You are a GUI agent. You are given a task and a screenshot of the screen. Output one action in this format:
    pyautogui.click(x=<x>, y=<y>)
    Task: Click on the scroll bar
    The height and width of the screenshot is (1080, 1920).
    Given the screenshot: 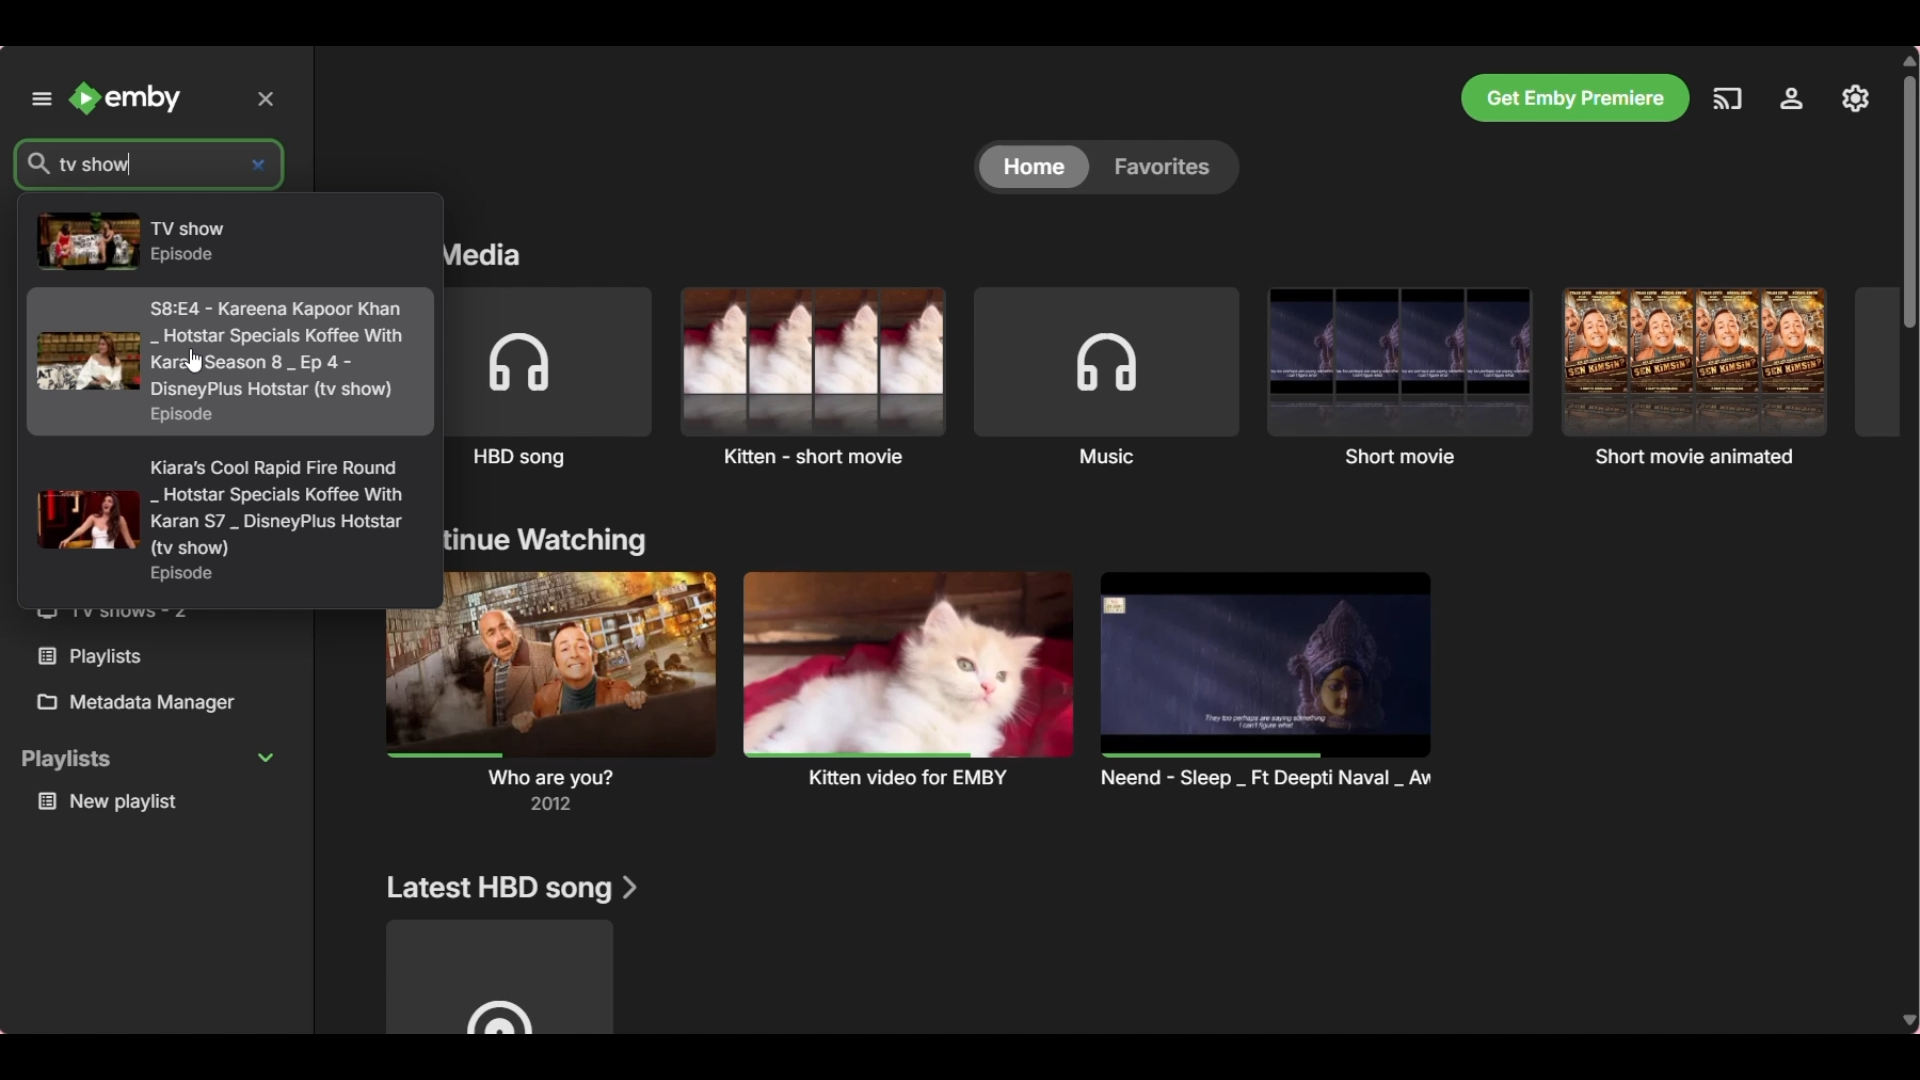 What is the action you would take?
    pyautogui.click(x=1908, y=191)
    